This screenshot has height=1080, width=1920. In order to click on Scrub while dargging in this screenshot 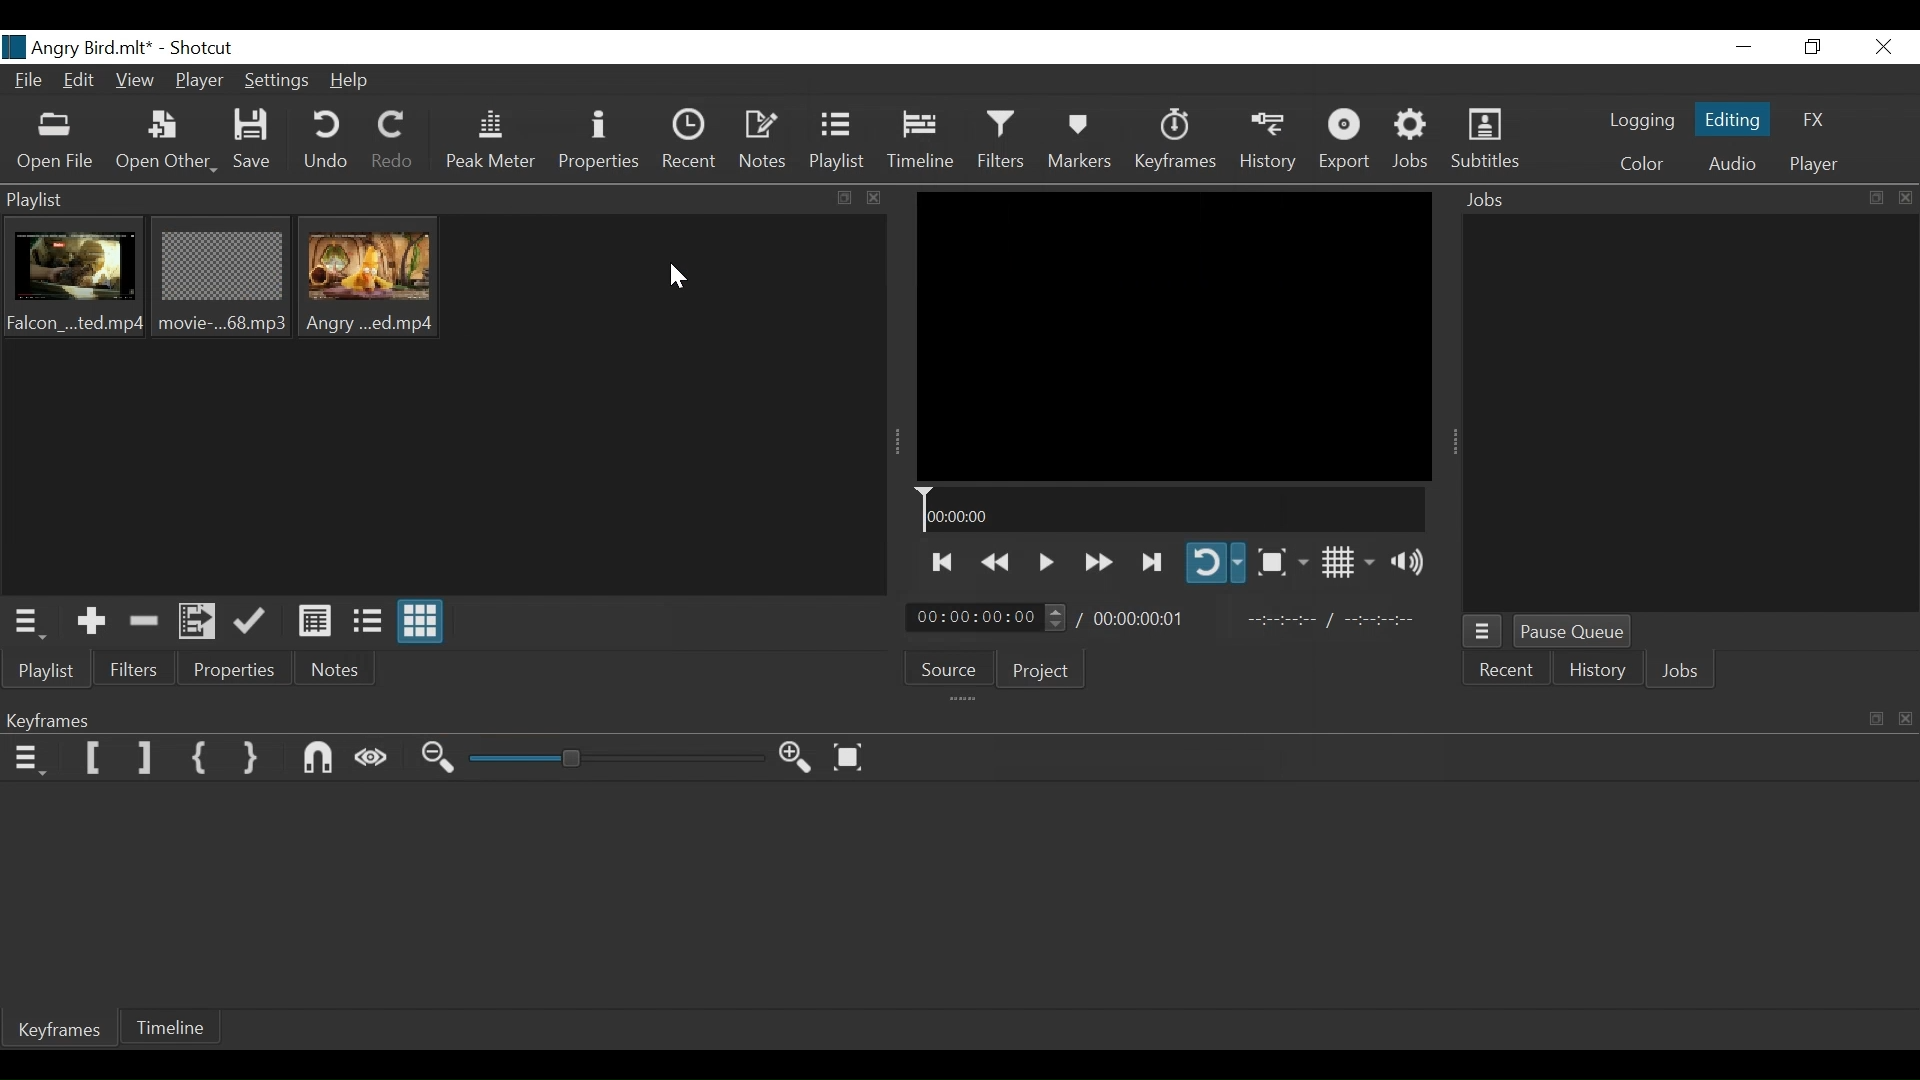, I will do `click(376, 760)`.